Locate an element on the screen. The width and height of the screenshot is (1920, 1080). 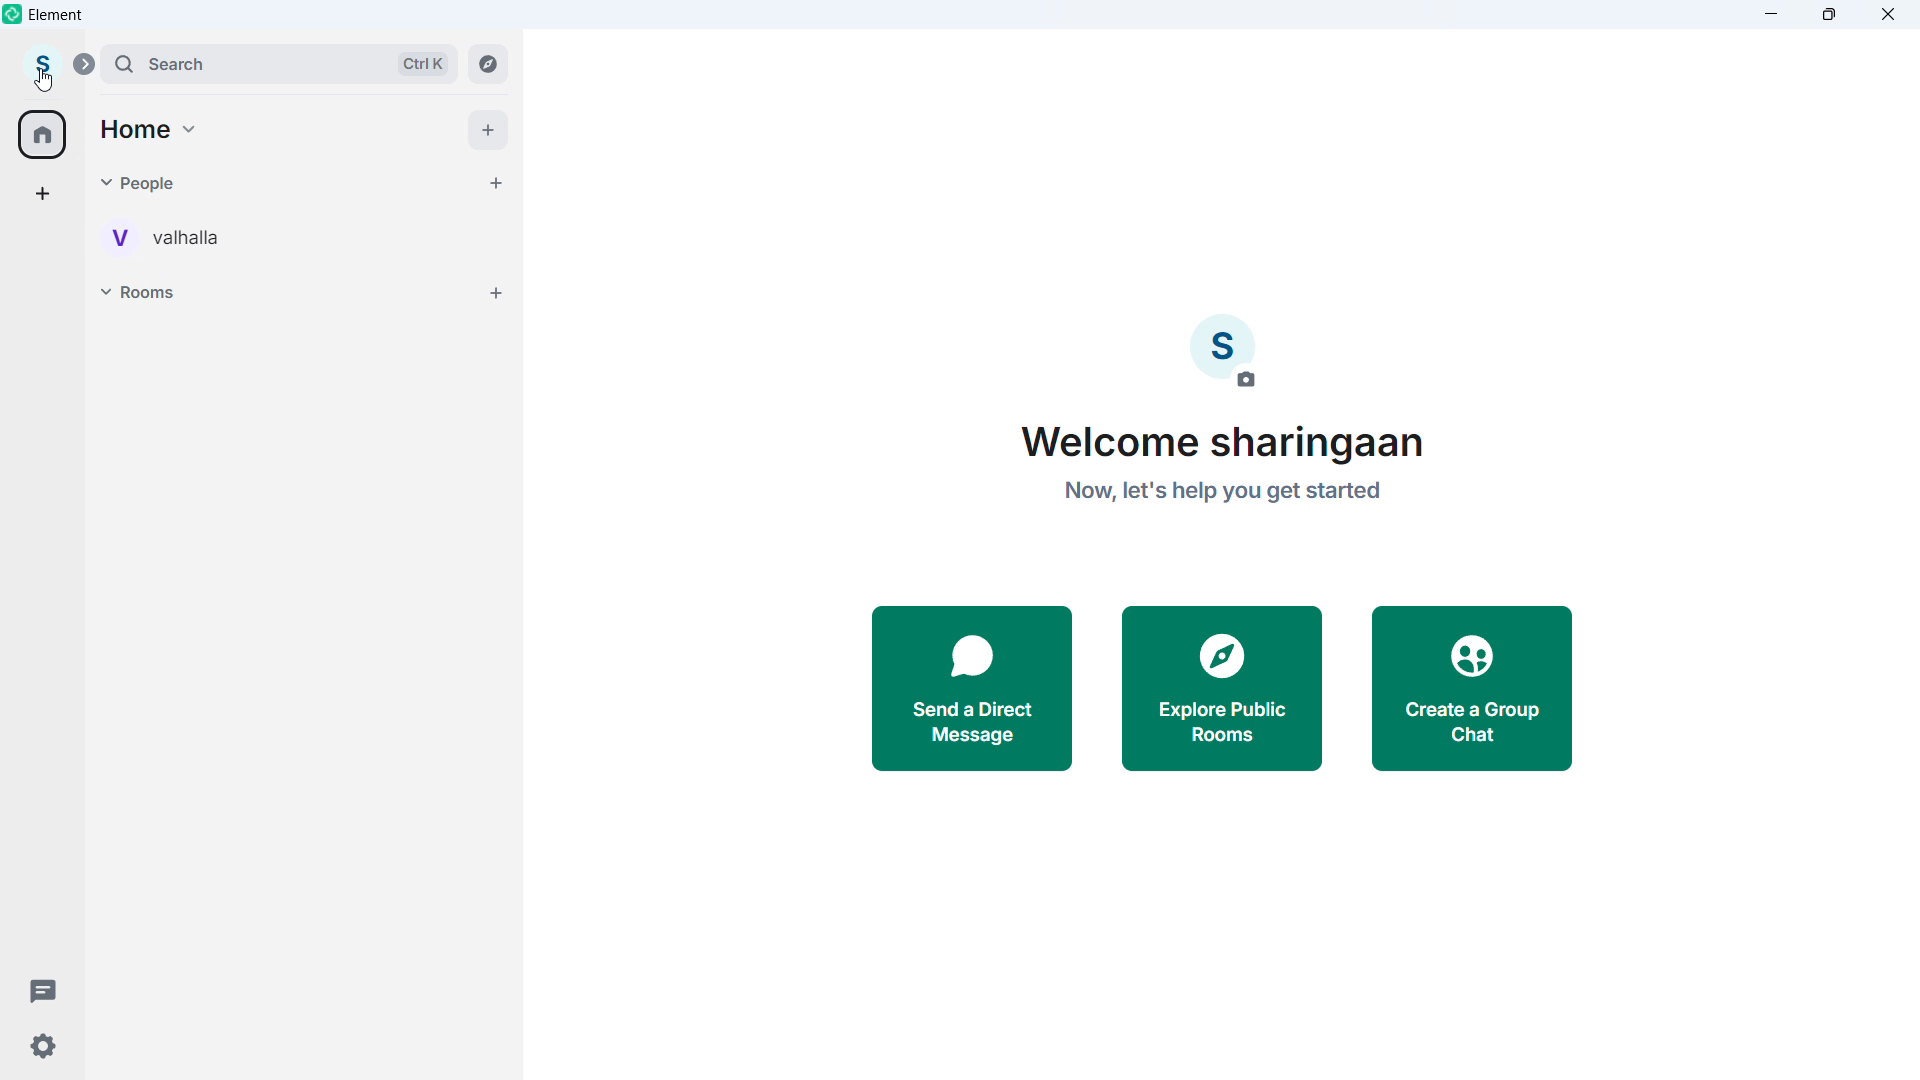
Add rooms  is located at coordinates (498, 293).